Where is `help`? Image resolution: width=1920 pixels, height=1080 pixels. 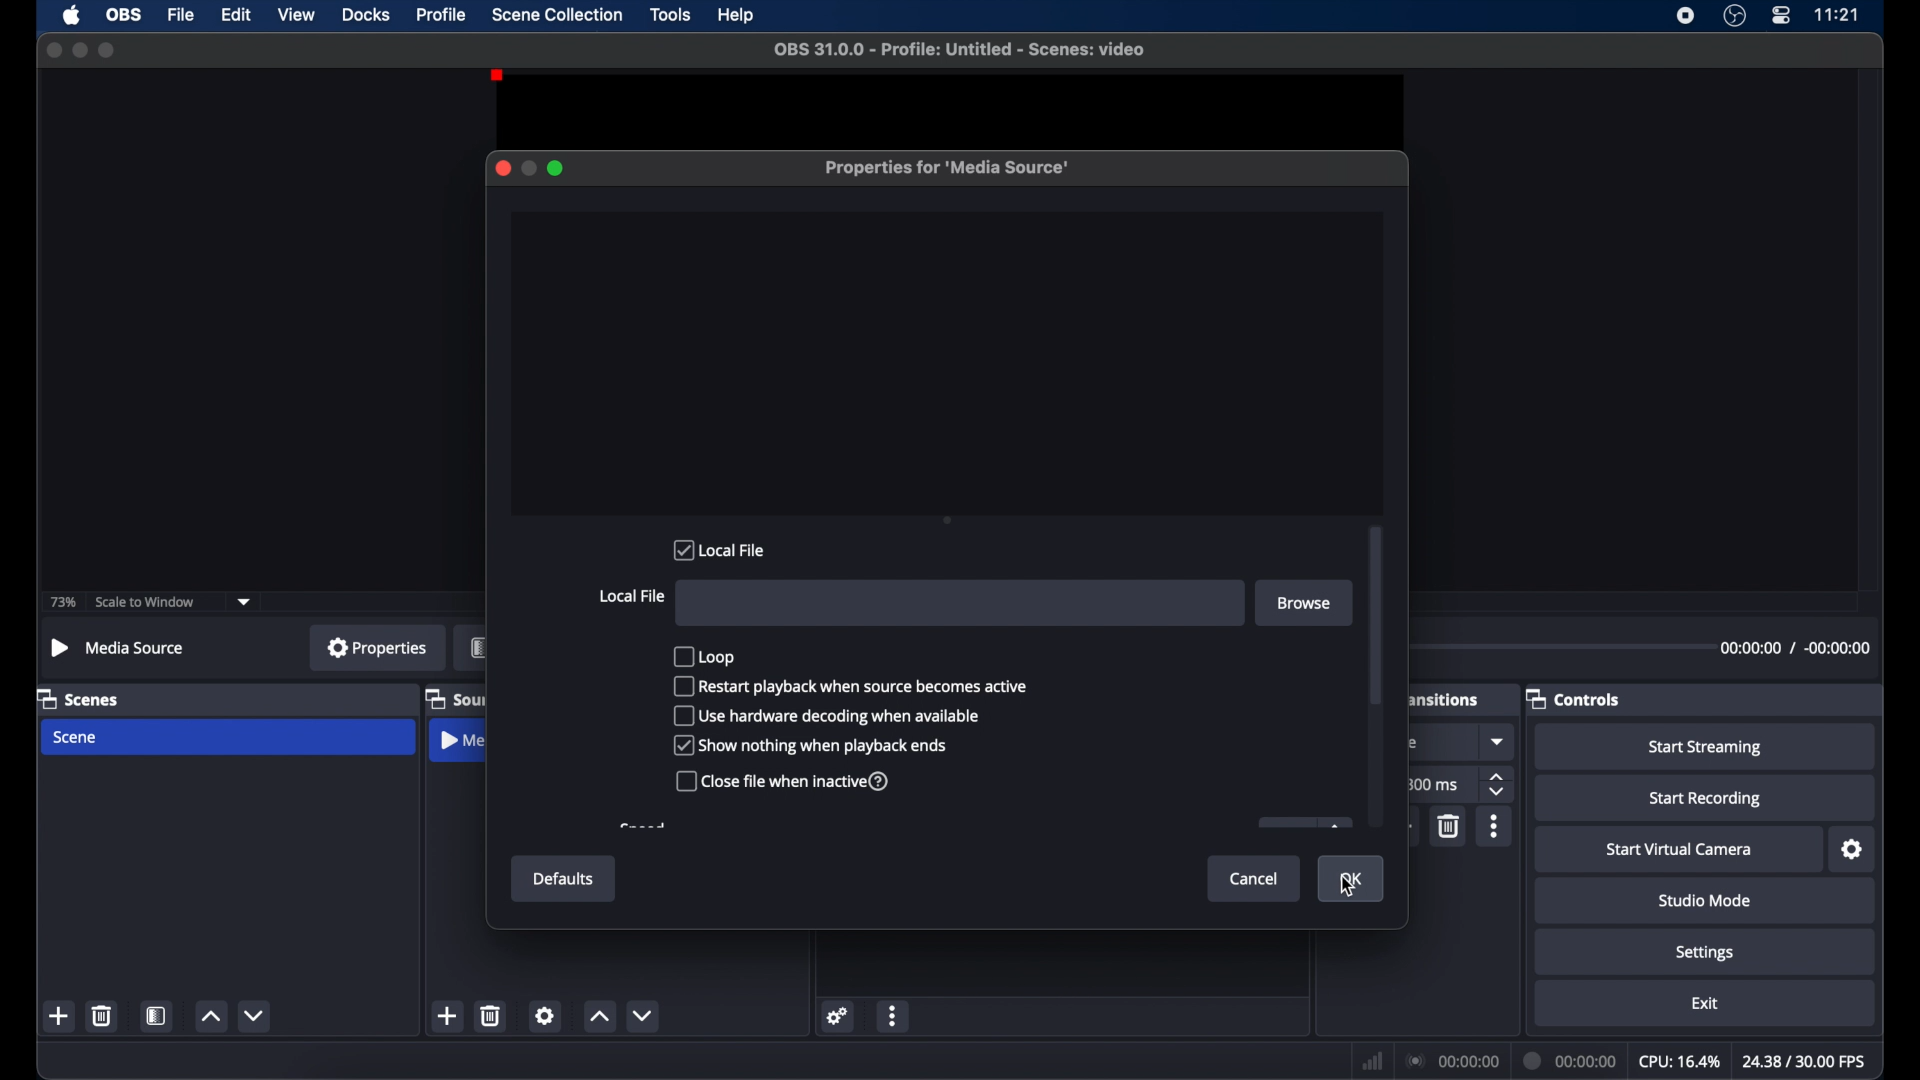
help is located at coordinates (738, 15).